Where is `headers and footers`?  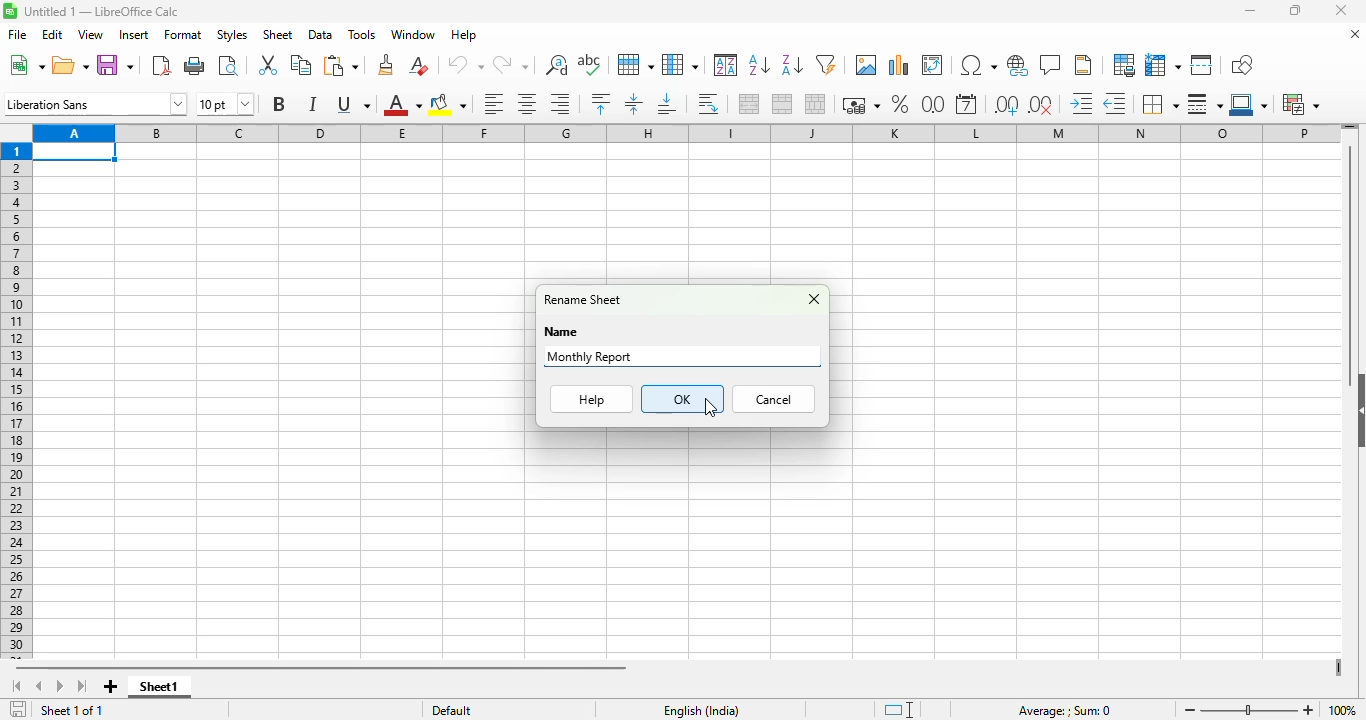
headers and footers is located at coordinates (1085, 65).